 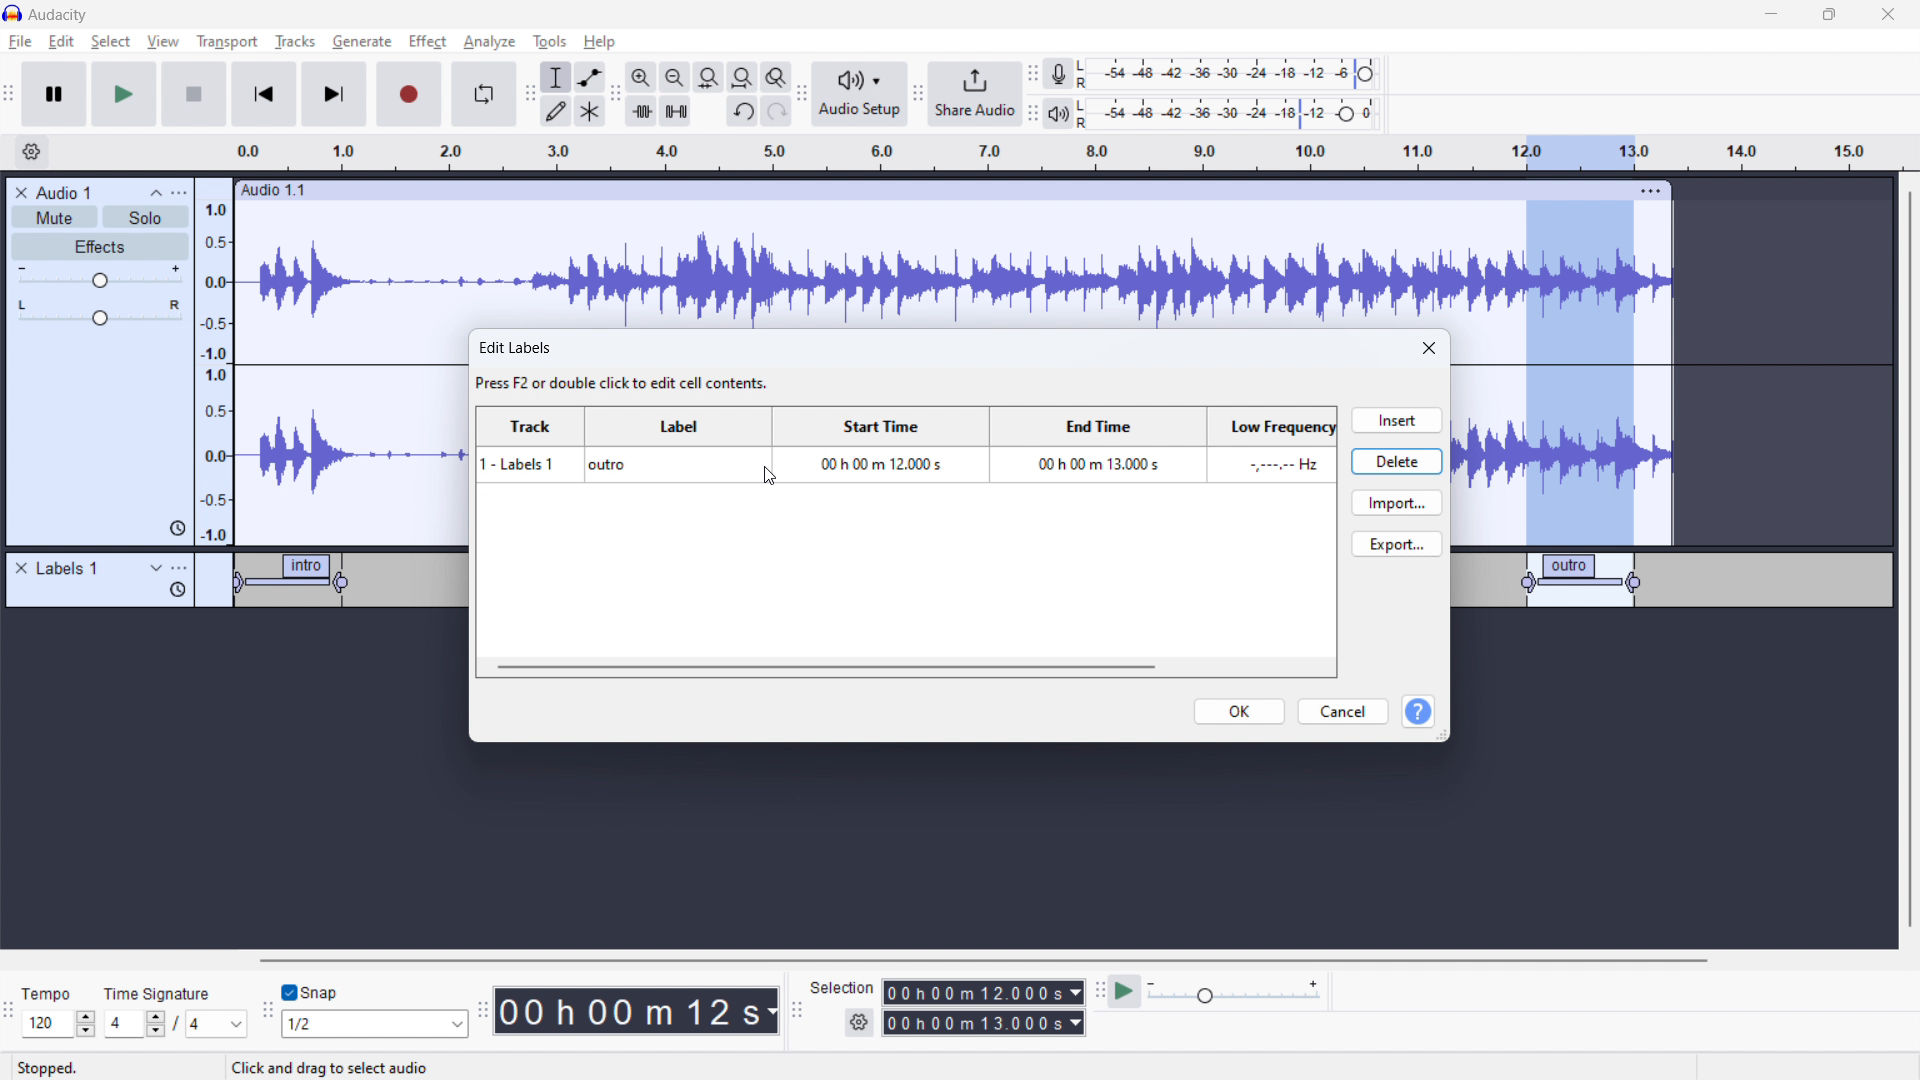 I want to click on multi tool, so click(x=591, y=111).